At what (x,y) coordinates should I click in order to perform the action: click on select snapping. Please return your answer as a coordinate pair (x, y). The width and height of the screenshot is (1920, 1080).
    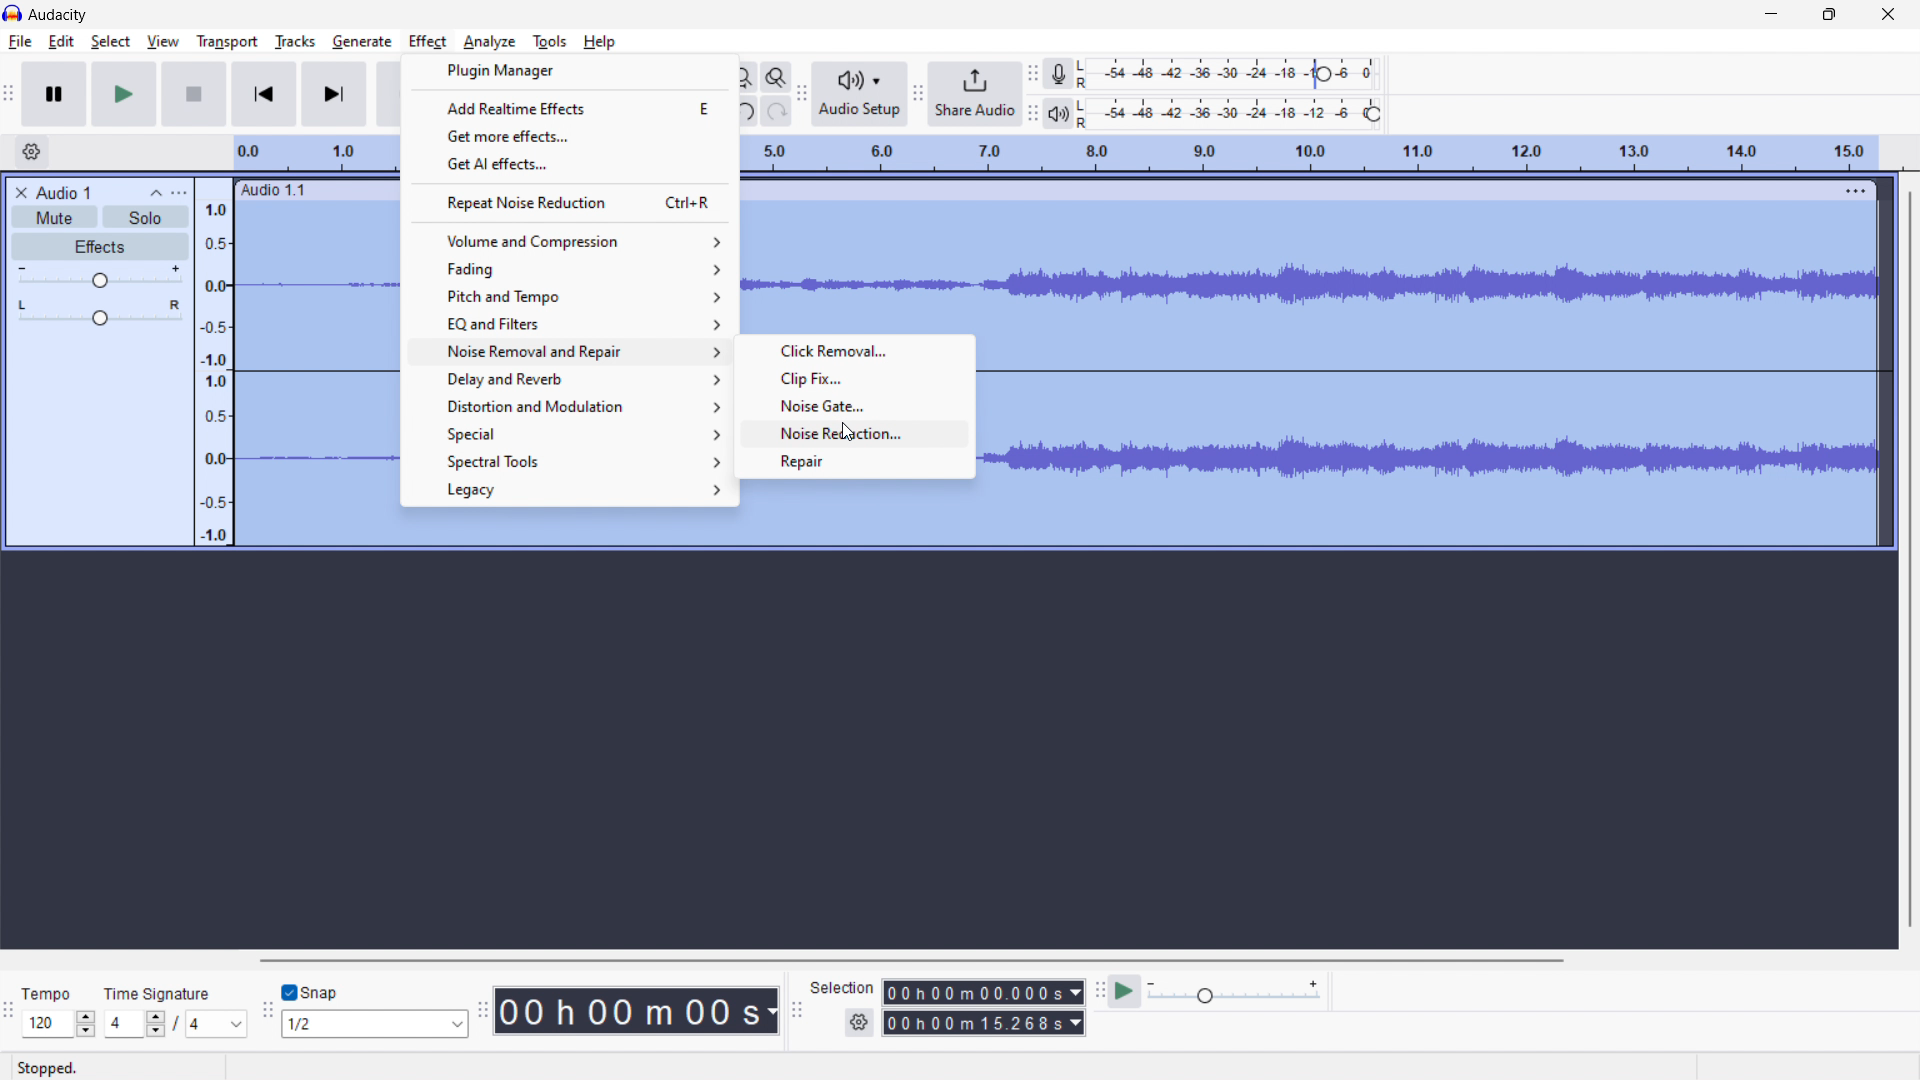
    Looking at the image, I should click on (373, 1024).